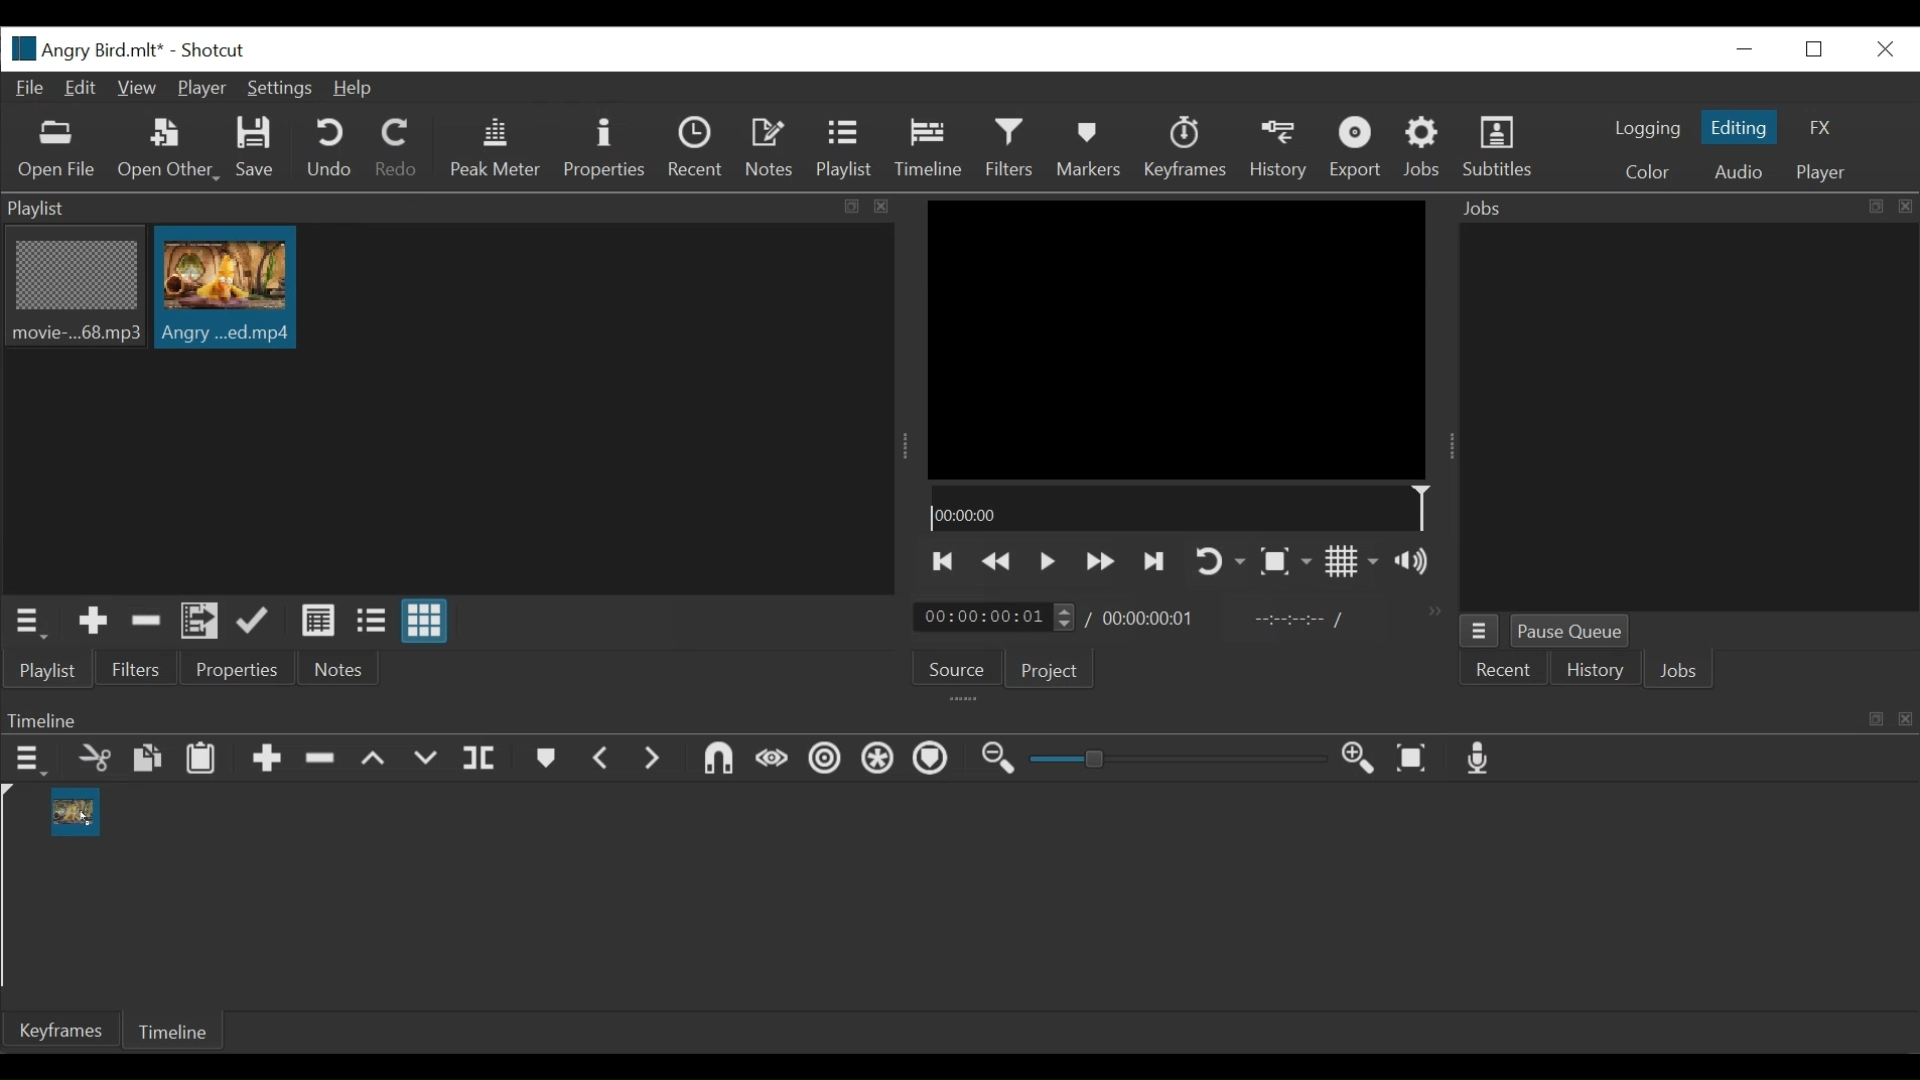  Describe the element at coordinates (1010, 149) in the screenshot. I see `Filters` at that location.